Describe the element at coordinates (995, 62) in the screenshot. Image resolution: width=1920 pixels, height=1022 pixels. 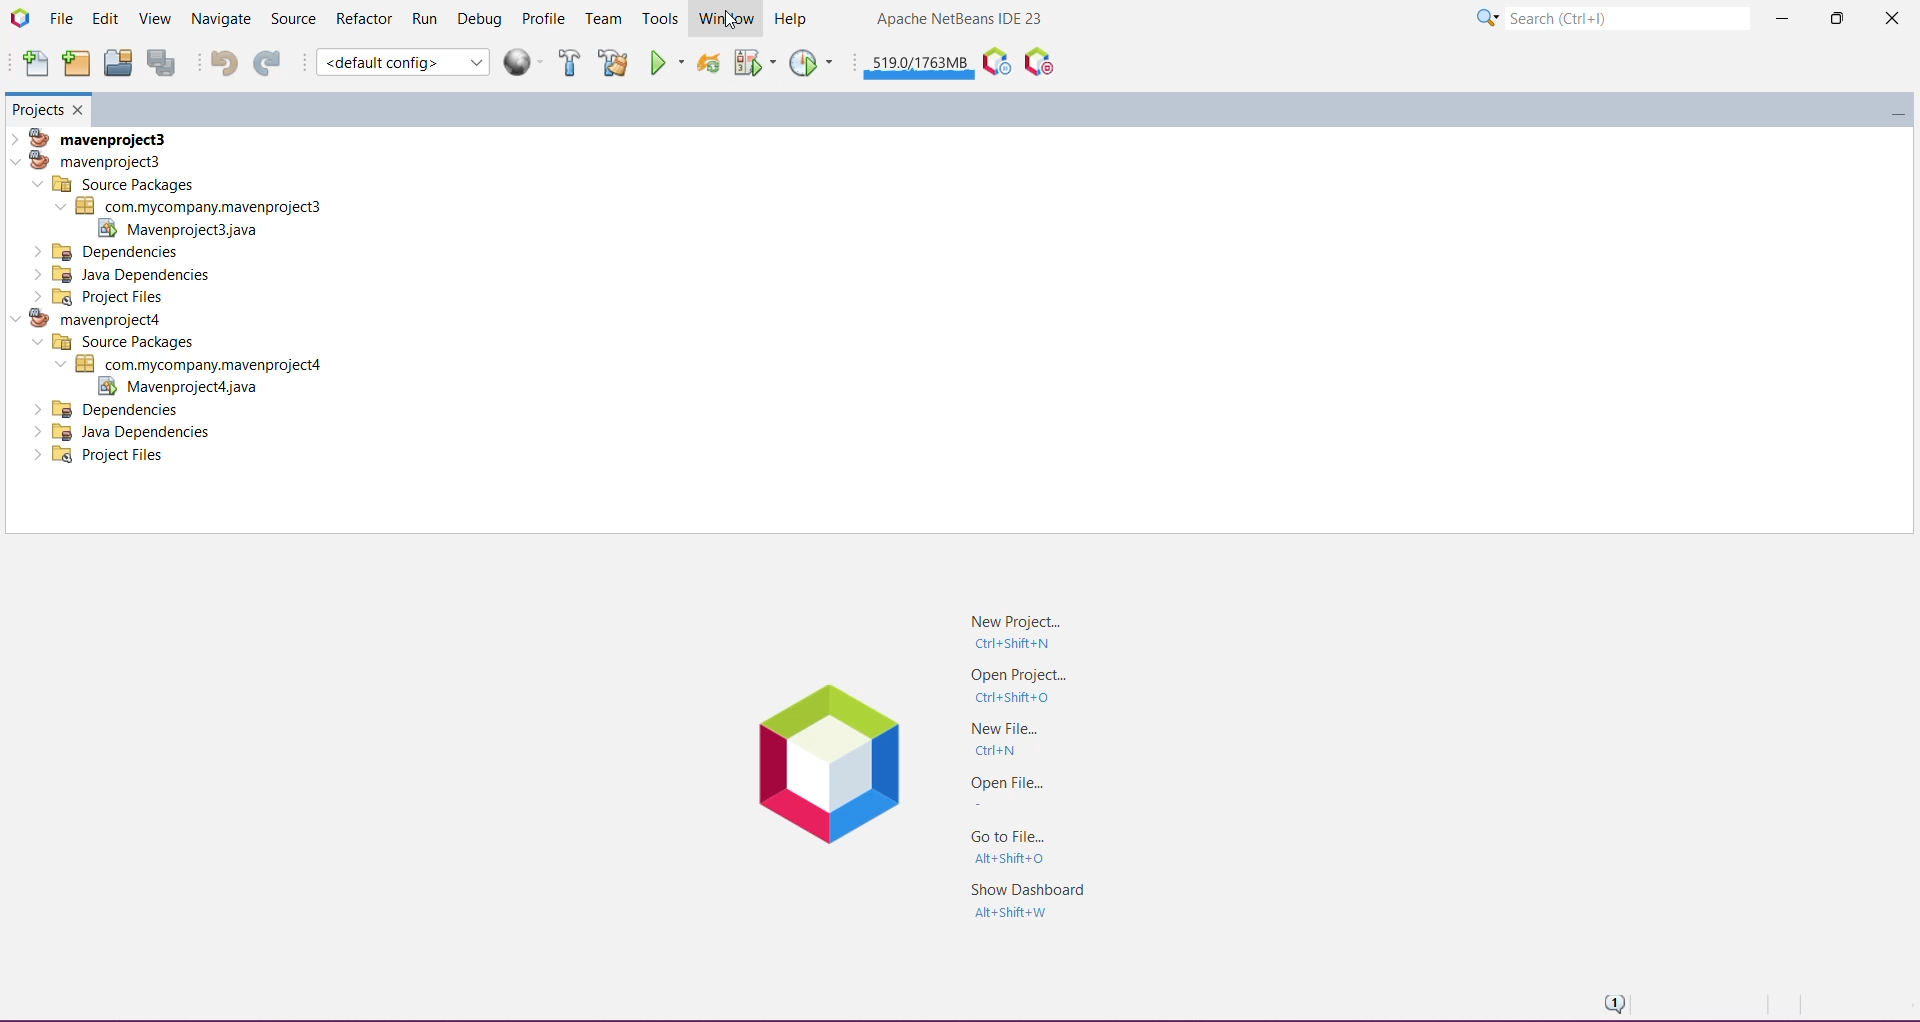
I see `Profile the IDE` at that location.